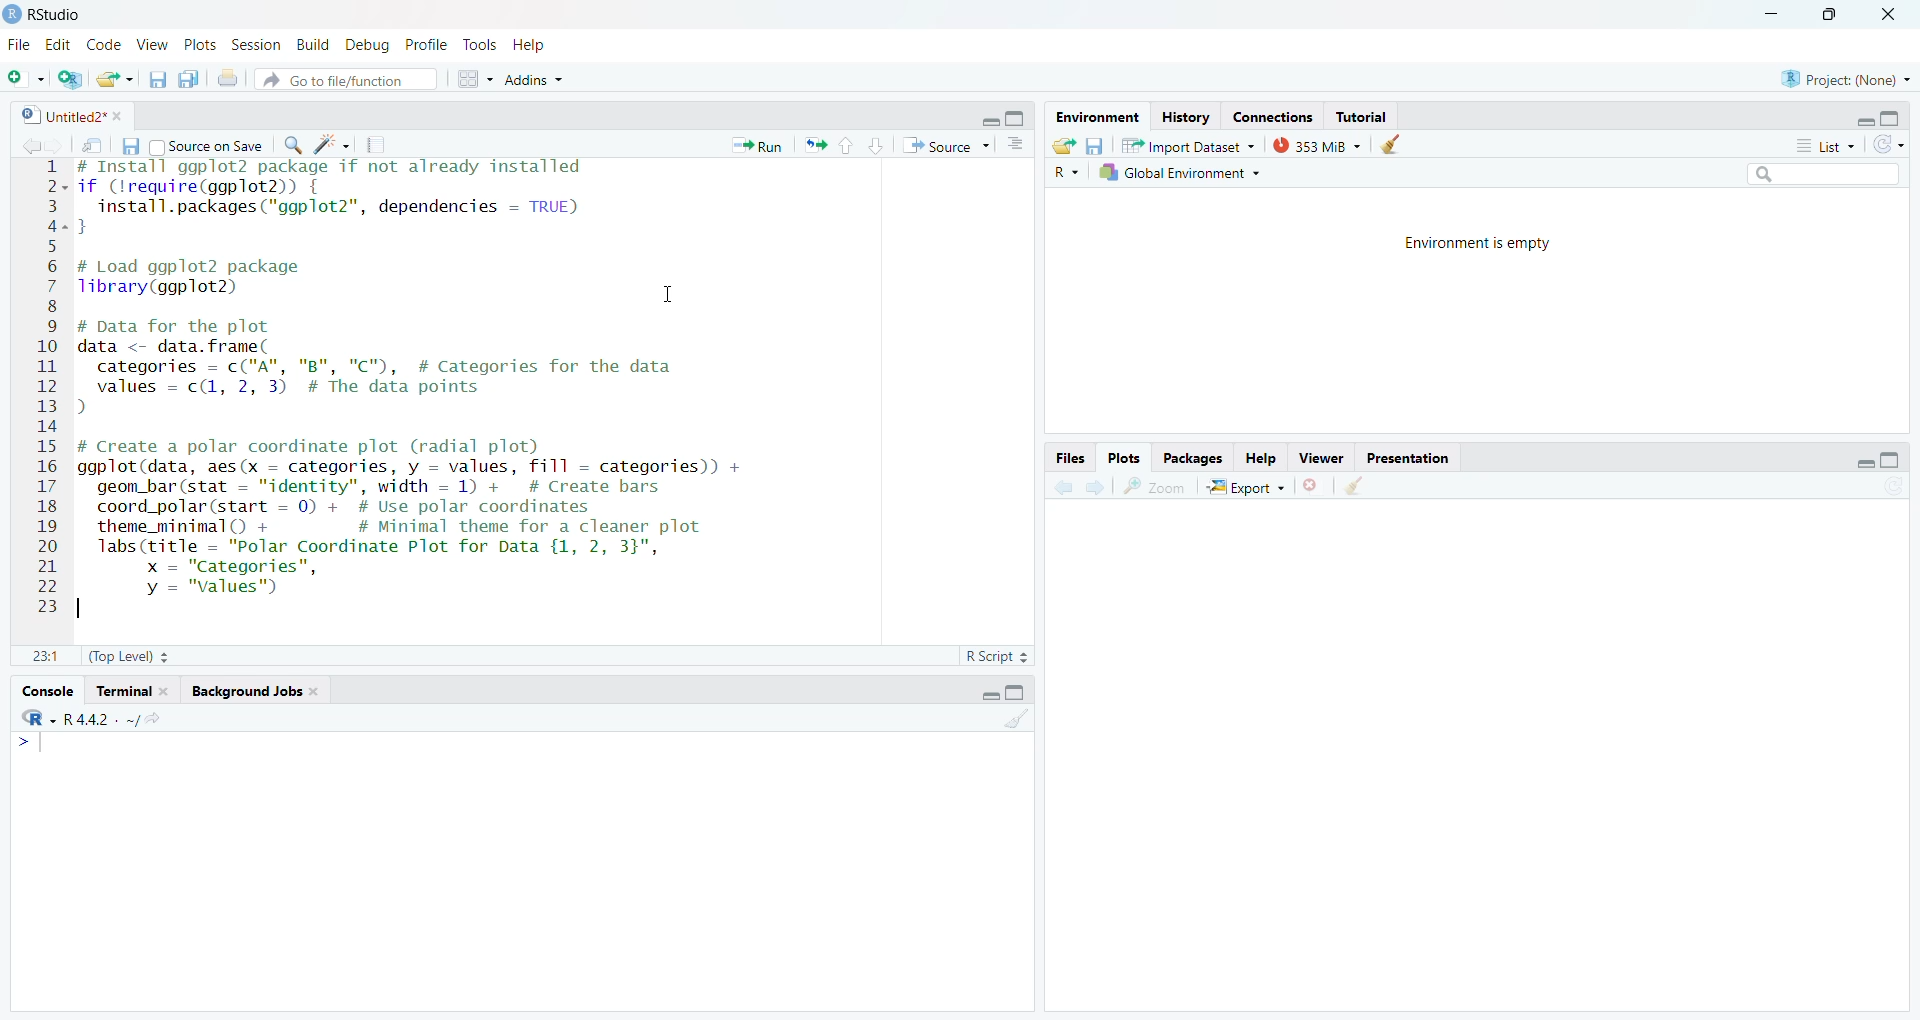  Describe the element at coordinates (1016, 117) in the screenshot. I see `hide console` at that location.